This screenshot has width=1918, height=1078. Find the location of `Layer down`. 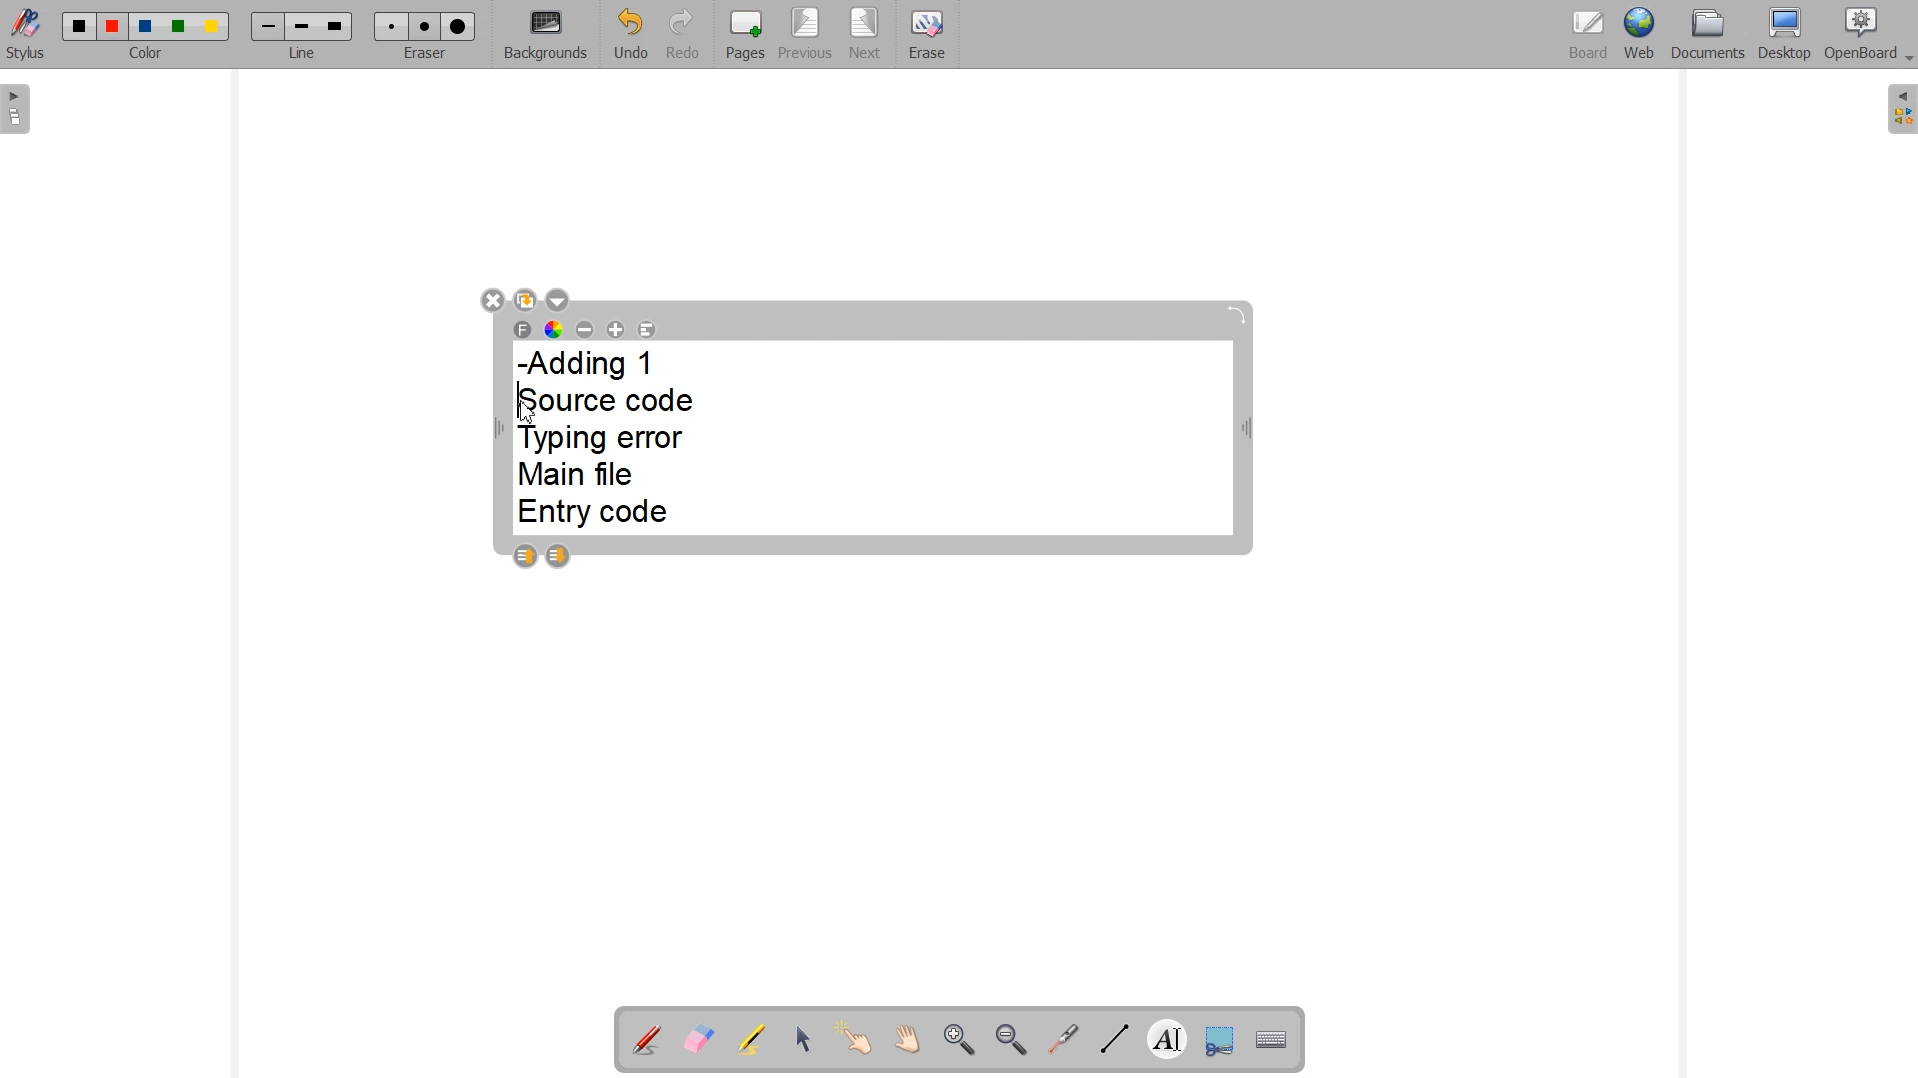

Layer down is located at coordinates (558, 556).